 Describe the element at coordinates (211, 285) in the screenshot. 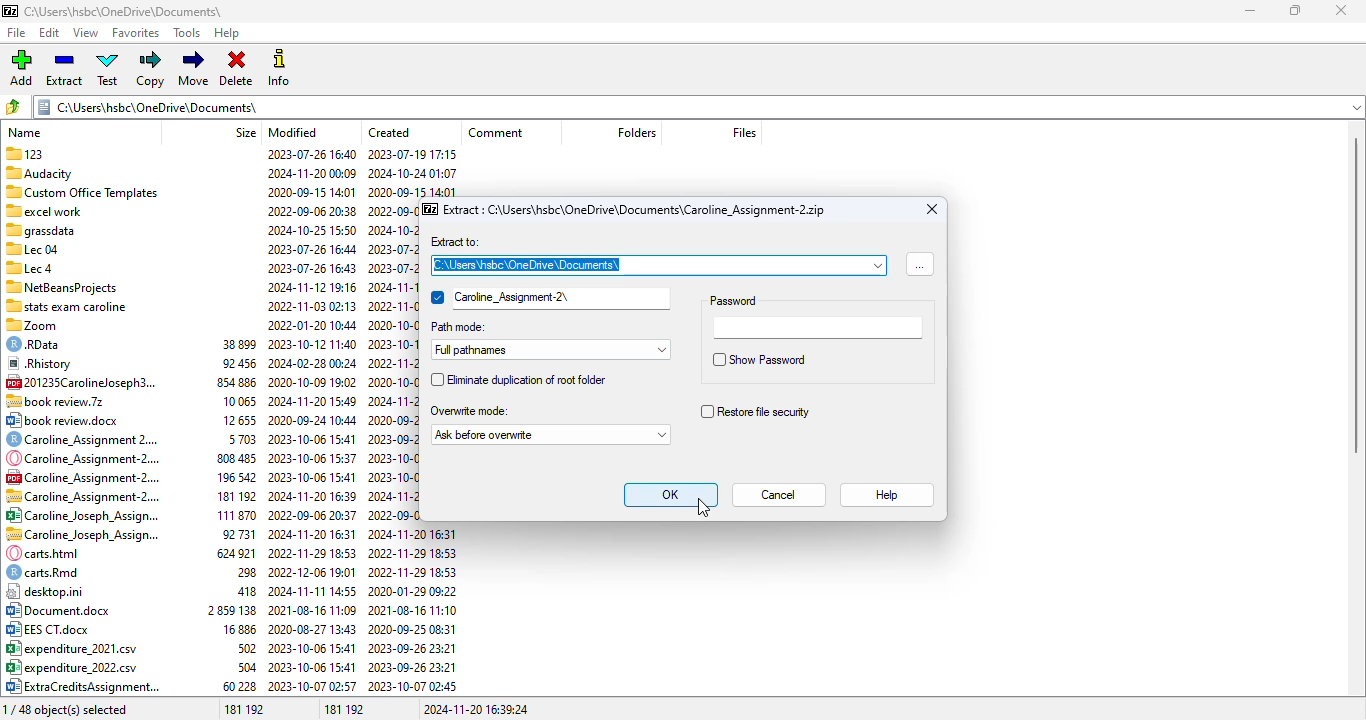

I see `| ™1 NetBeansProjects 2024-11-12 19:16 2024-11-12 16:09` at that location.